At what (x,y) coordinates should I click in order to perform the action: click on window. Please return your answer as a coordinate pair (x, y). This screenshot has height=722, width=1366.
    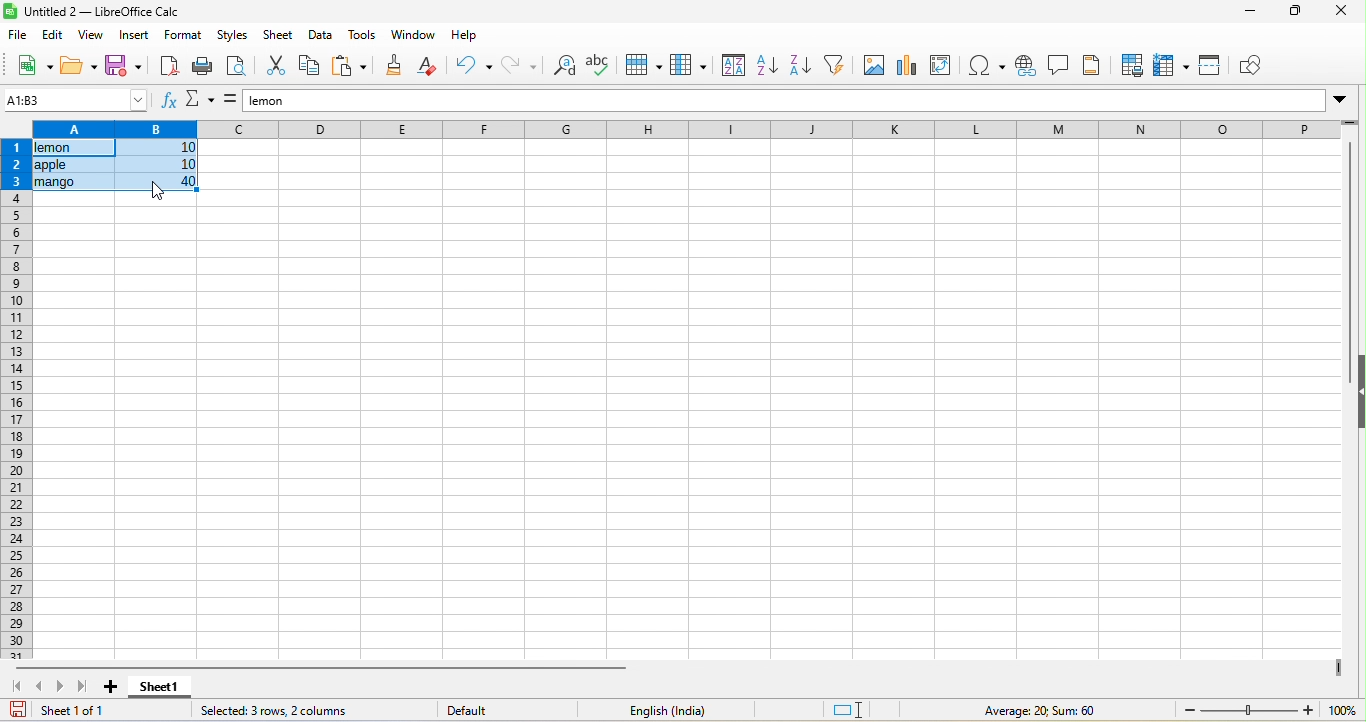
    Looking at the image, I should click on (414, 35).